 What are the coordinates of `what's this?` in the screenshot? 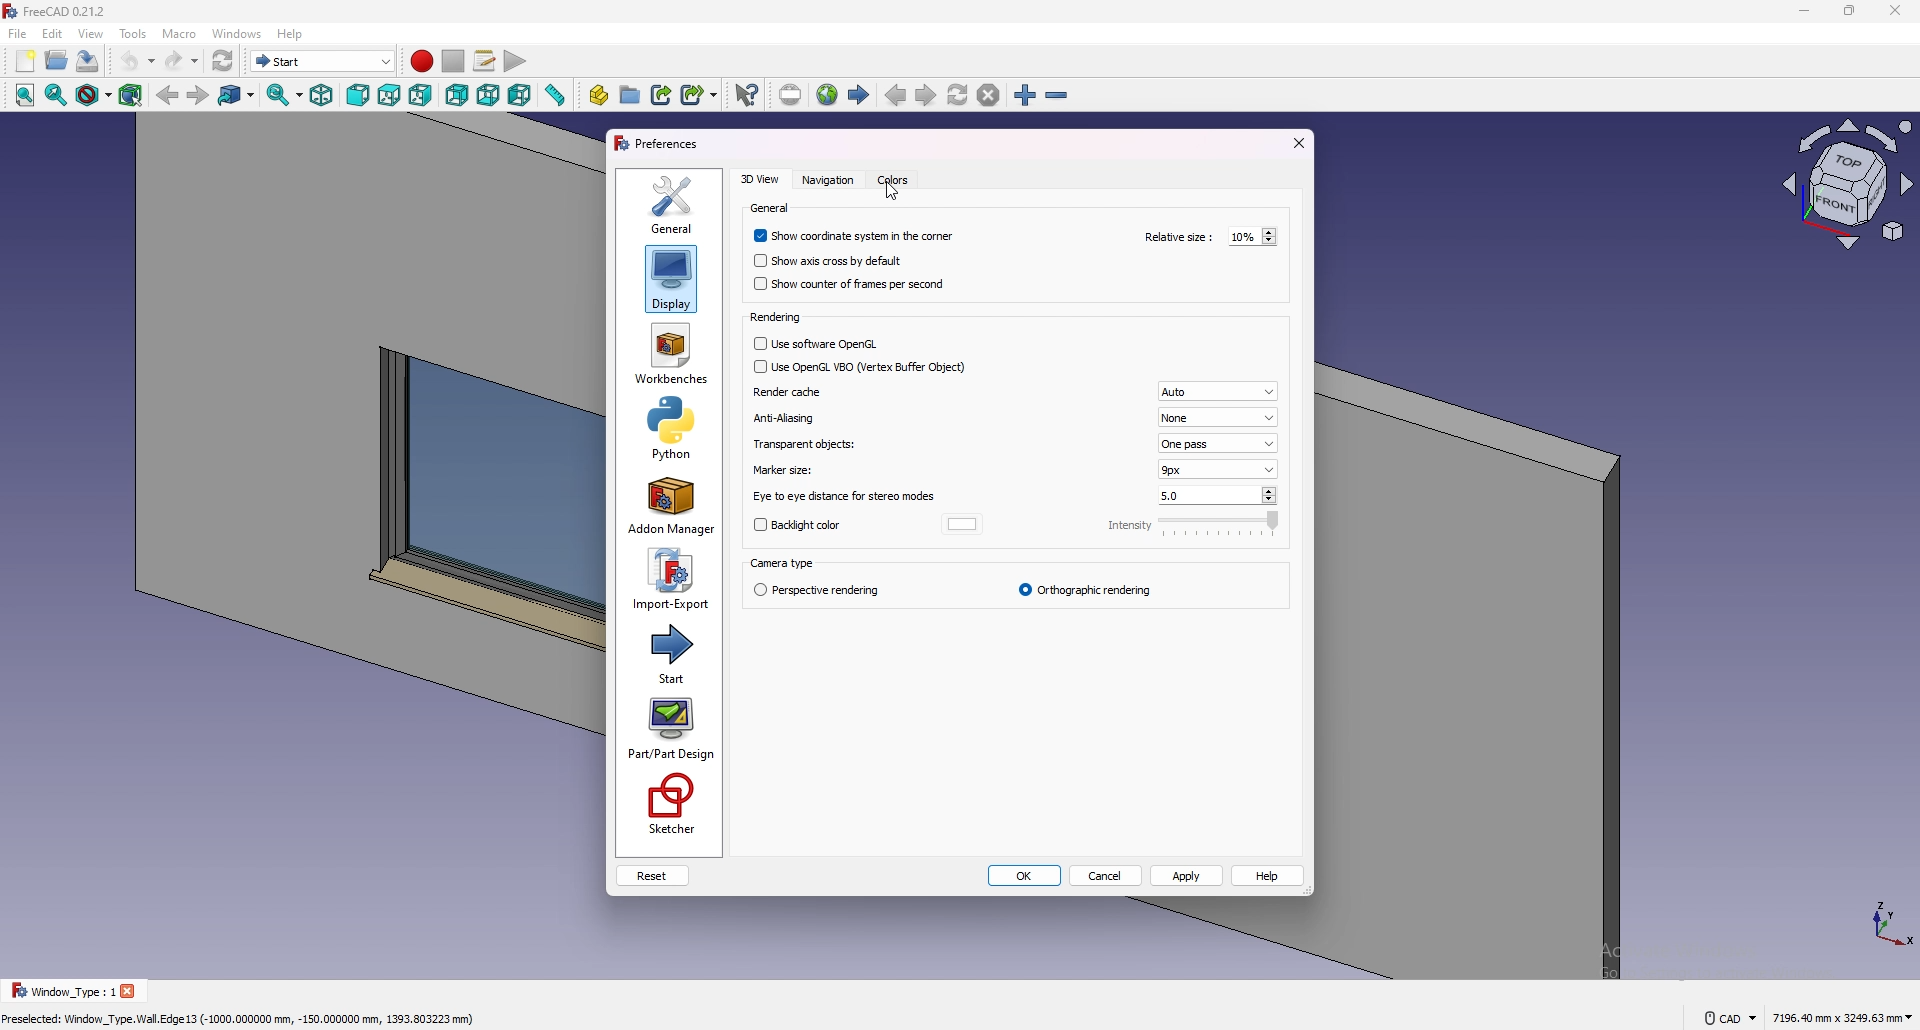 It's located at (747, 94).